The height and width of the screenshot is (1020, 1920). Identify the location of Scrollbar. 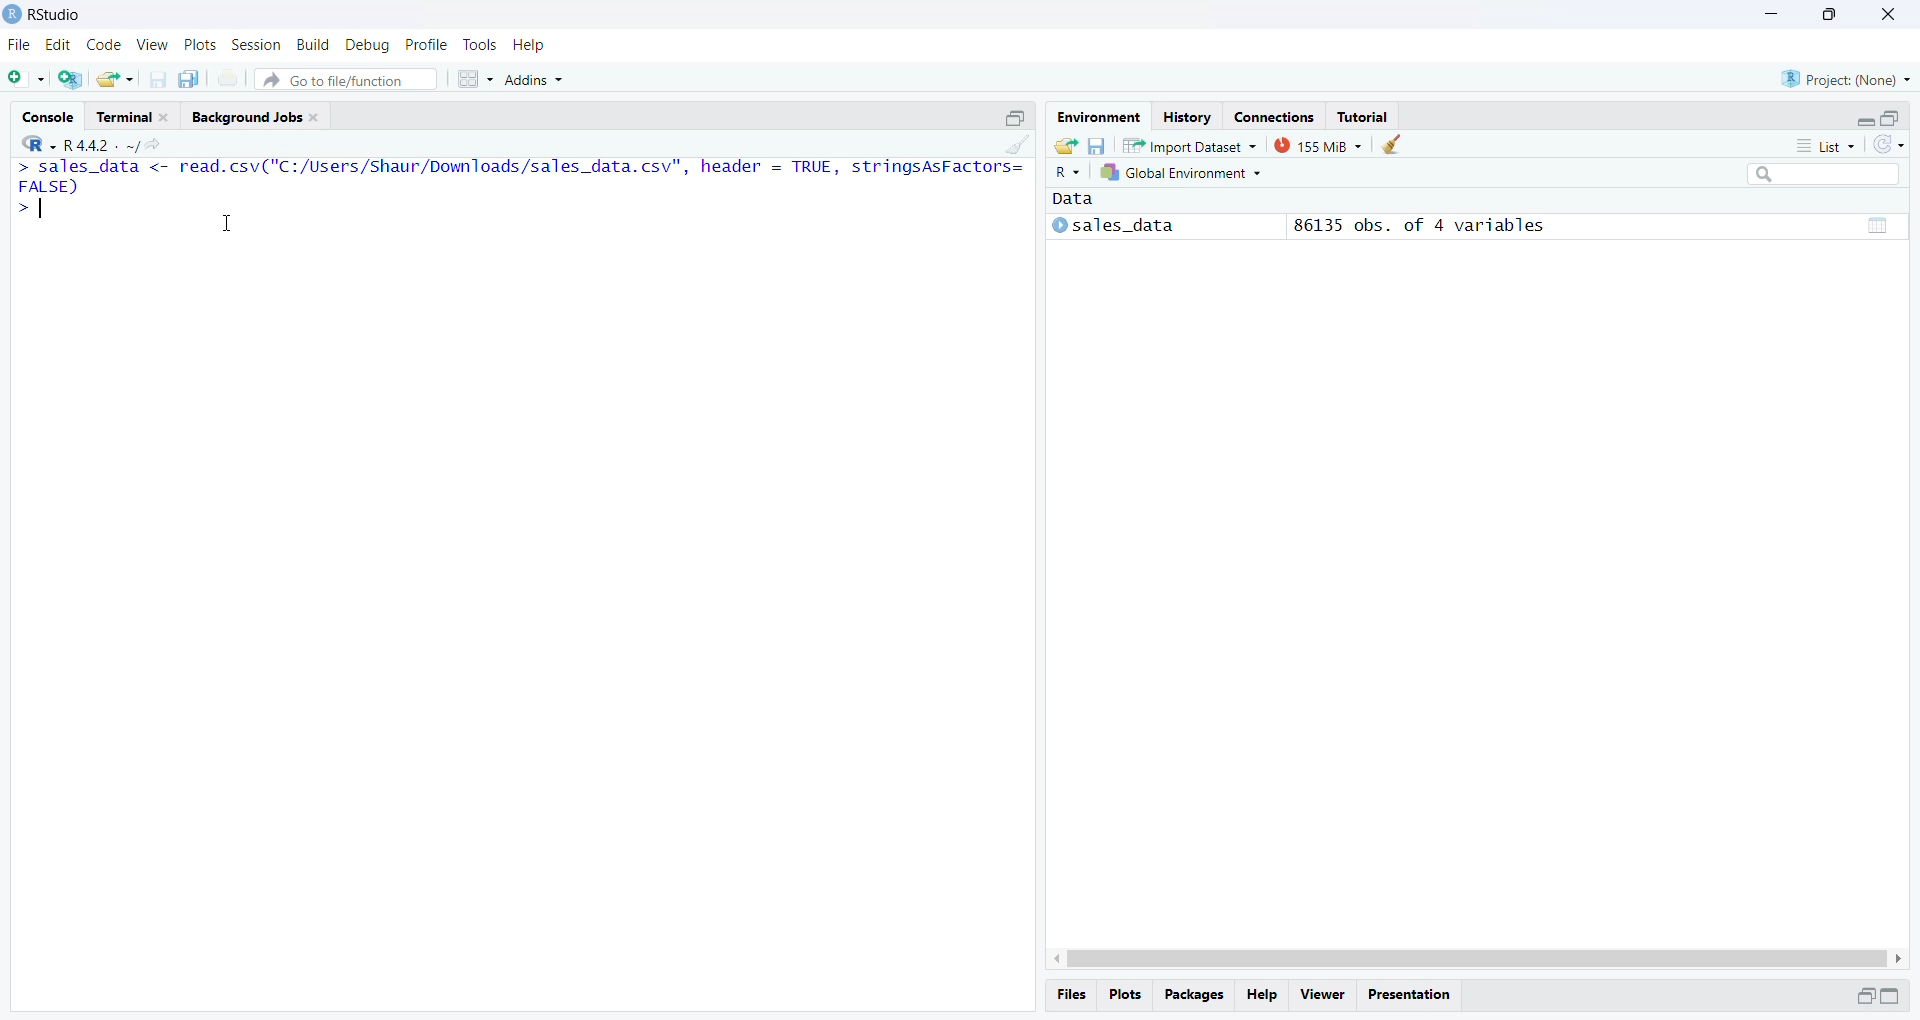
(1478, 959).